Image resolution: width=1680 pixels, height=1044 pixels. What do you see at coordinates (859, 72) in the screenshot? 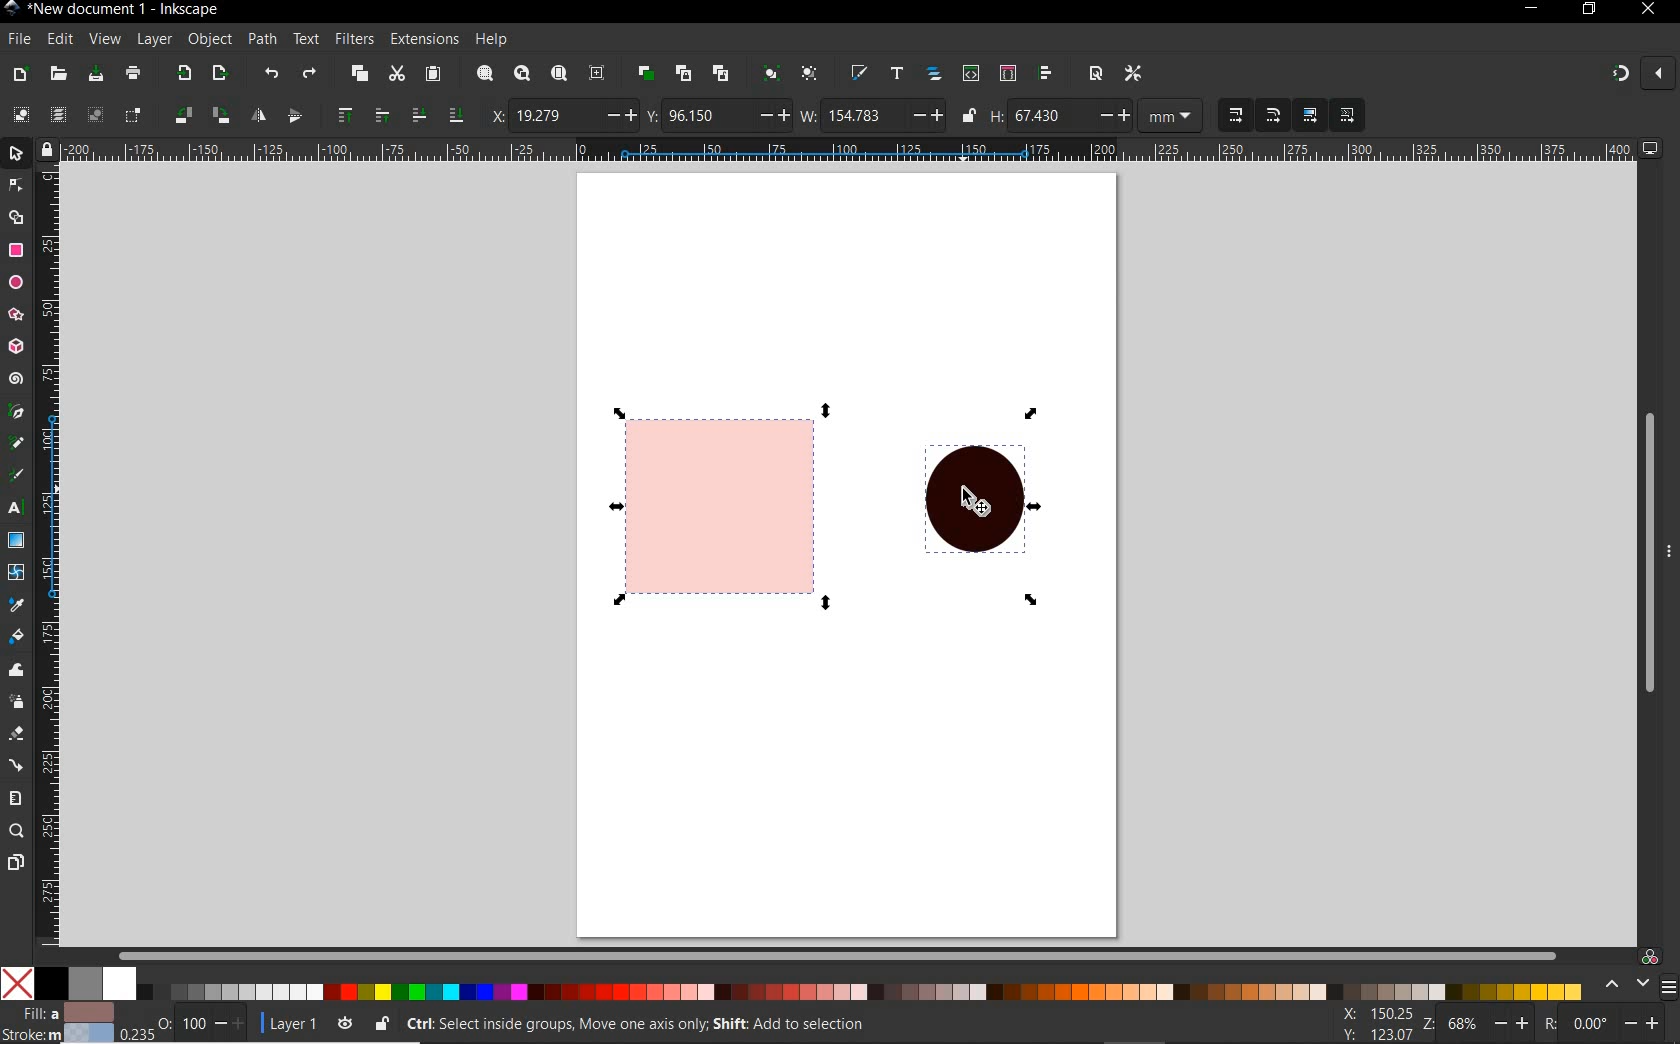
I see `open file & stroke` at bounding box center [859, 72].